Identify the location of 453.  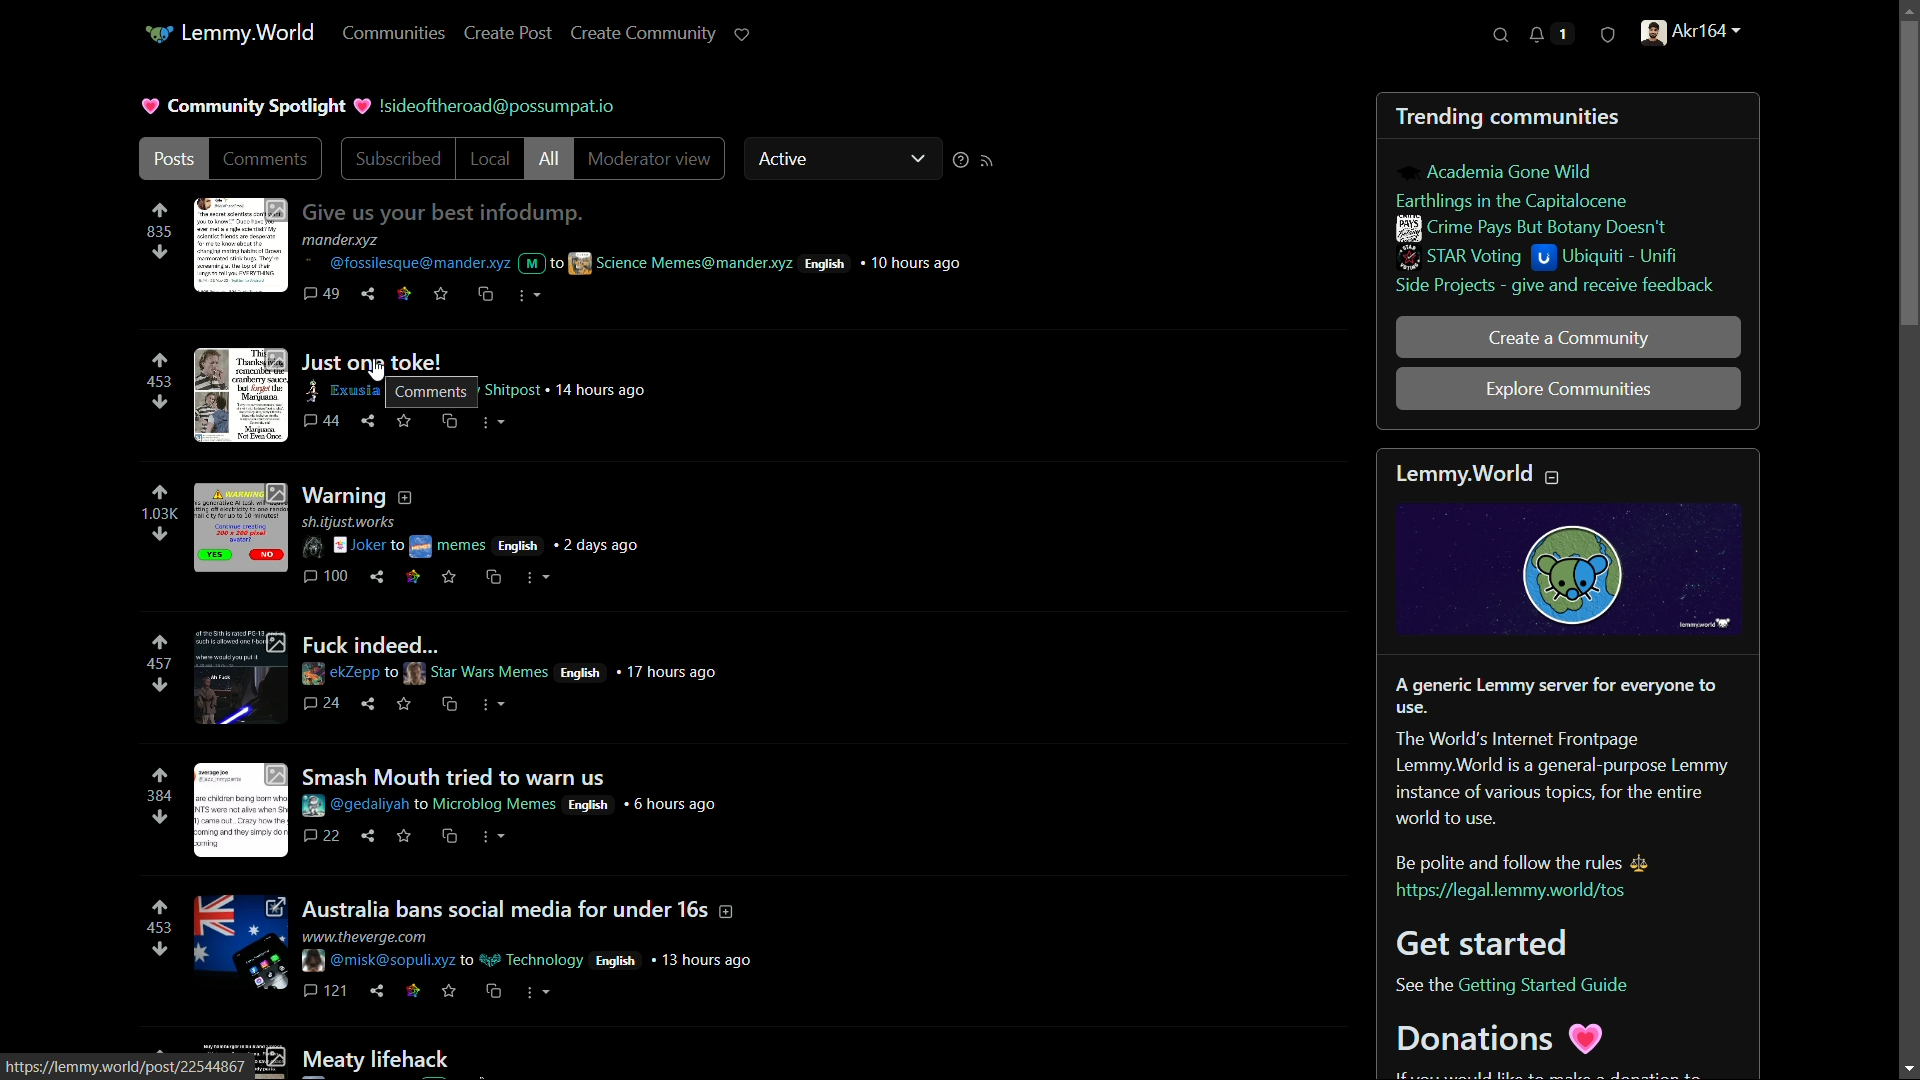
(163, 928).